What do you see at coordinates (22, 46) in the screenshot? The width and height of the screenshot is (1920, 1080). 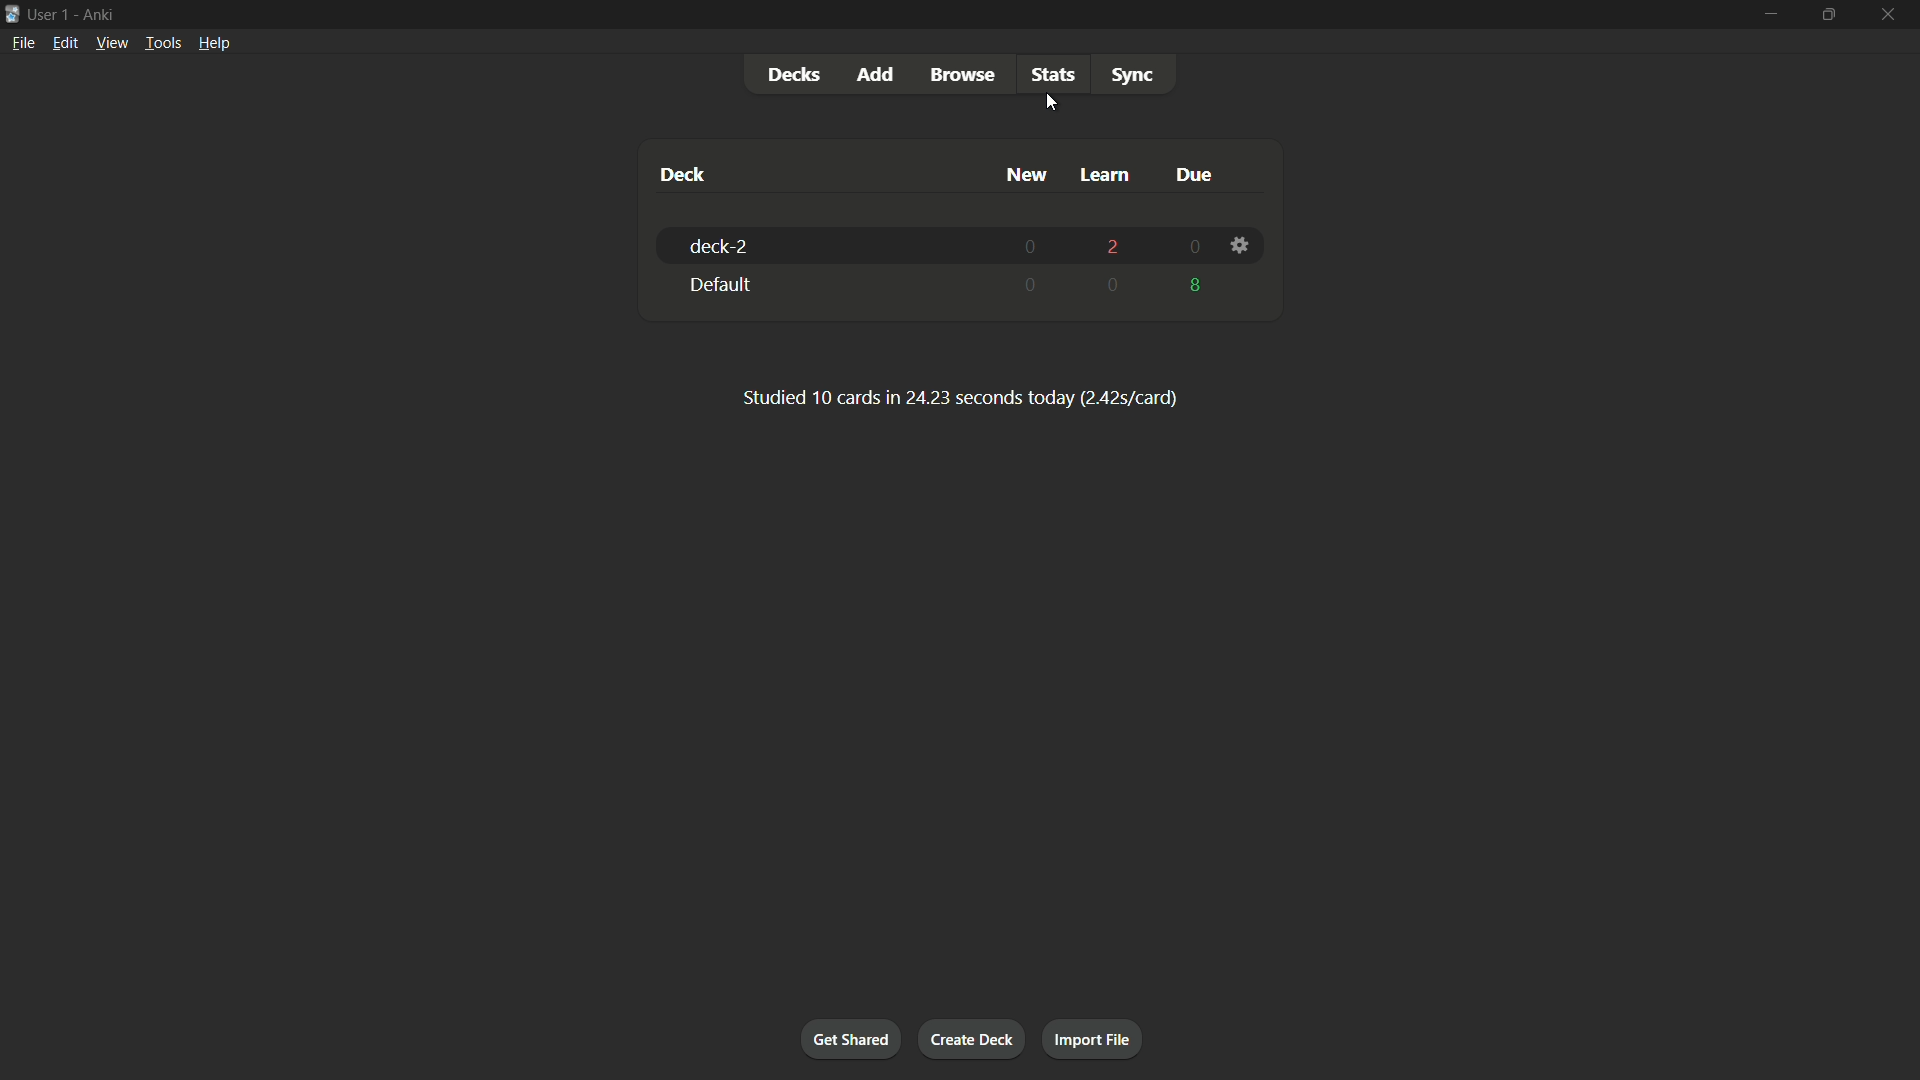 I see `file` at bounding box center [22, 46].